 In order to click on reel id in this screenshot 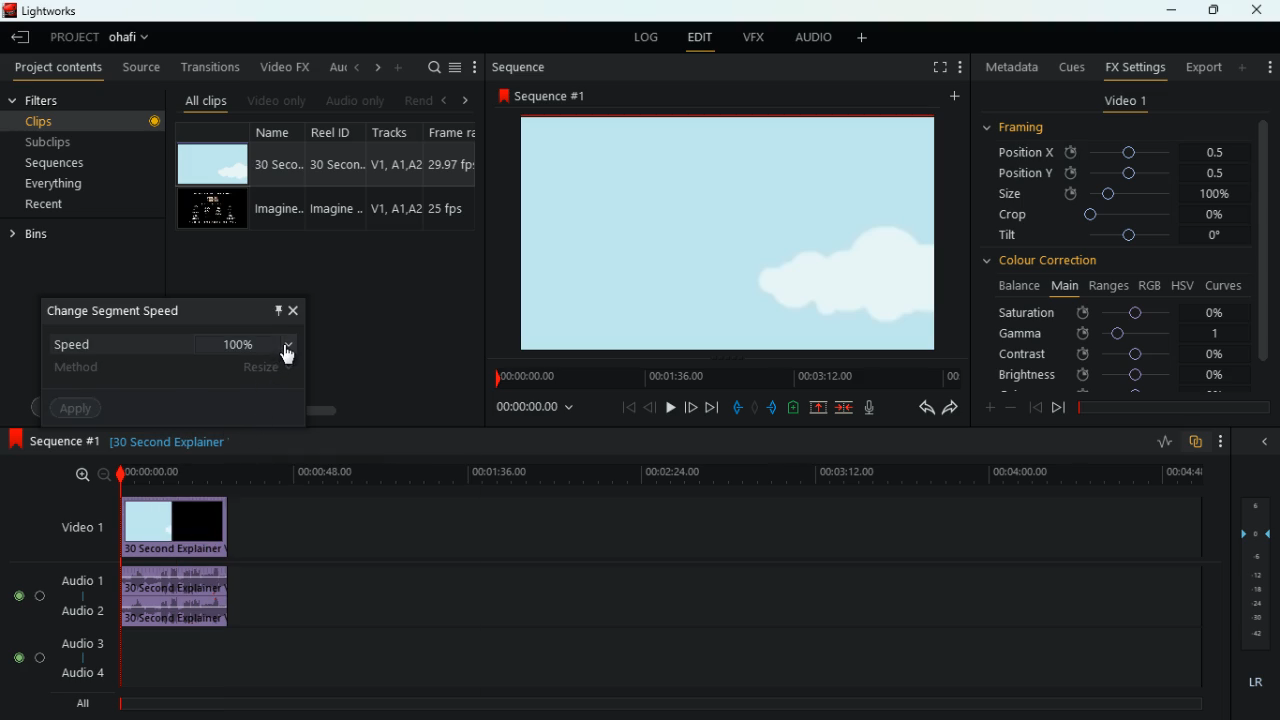, I will do `click(329, 175)`.